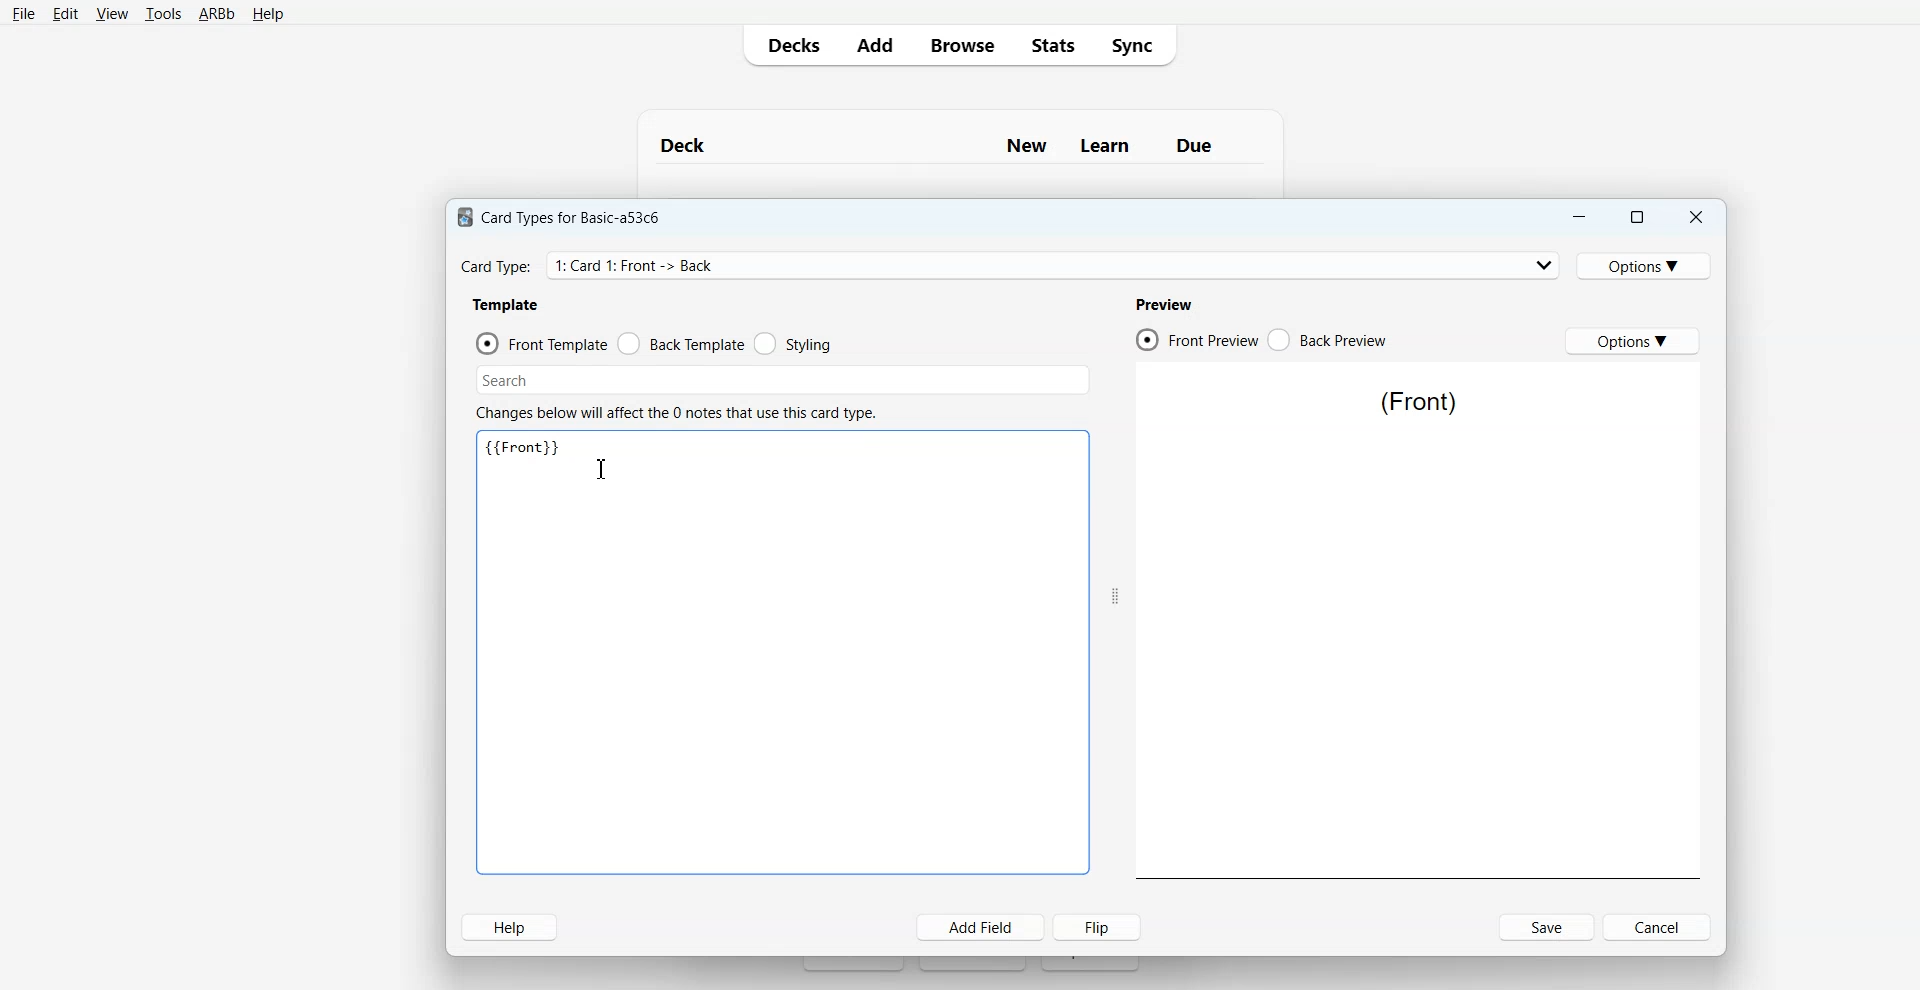  I want to click on Save, so click(1548, 927).